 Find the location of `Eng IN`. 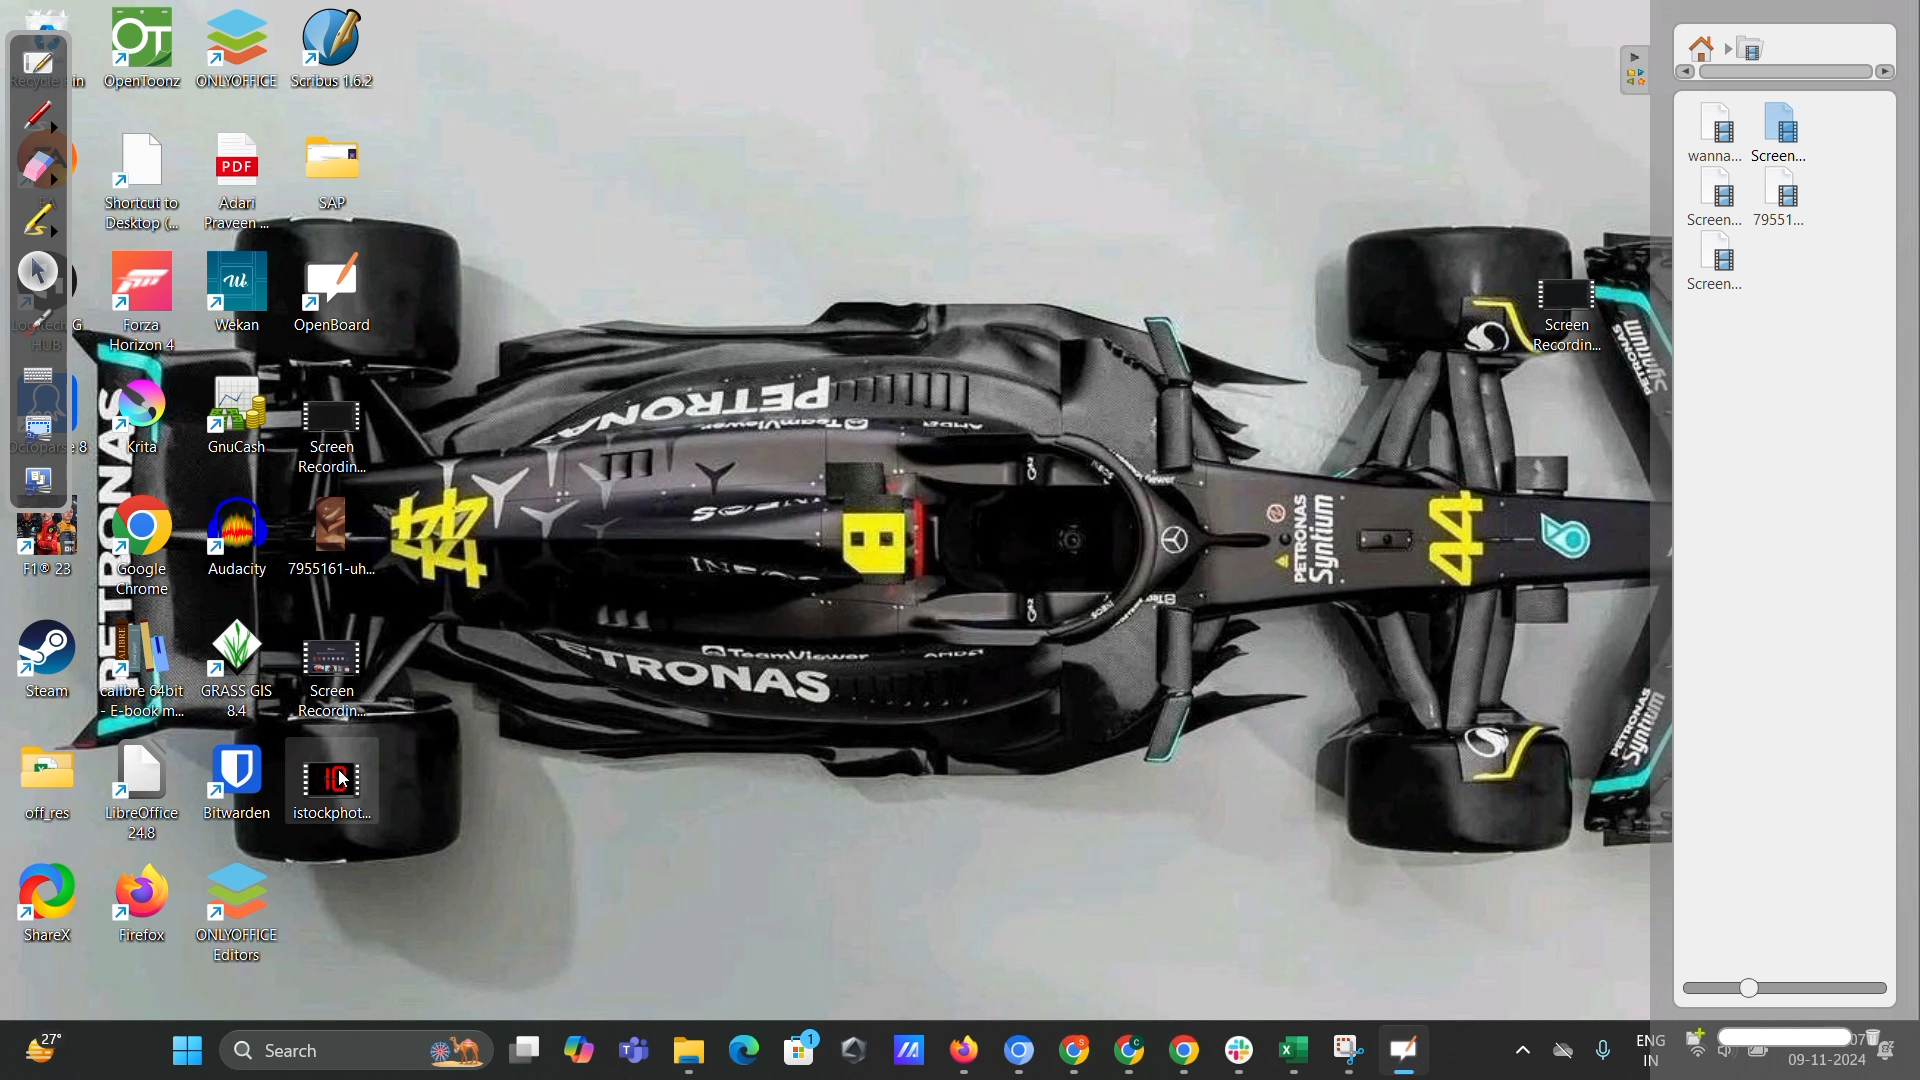

Eng IN is located at coordinates (1645, 1051).